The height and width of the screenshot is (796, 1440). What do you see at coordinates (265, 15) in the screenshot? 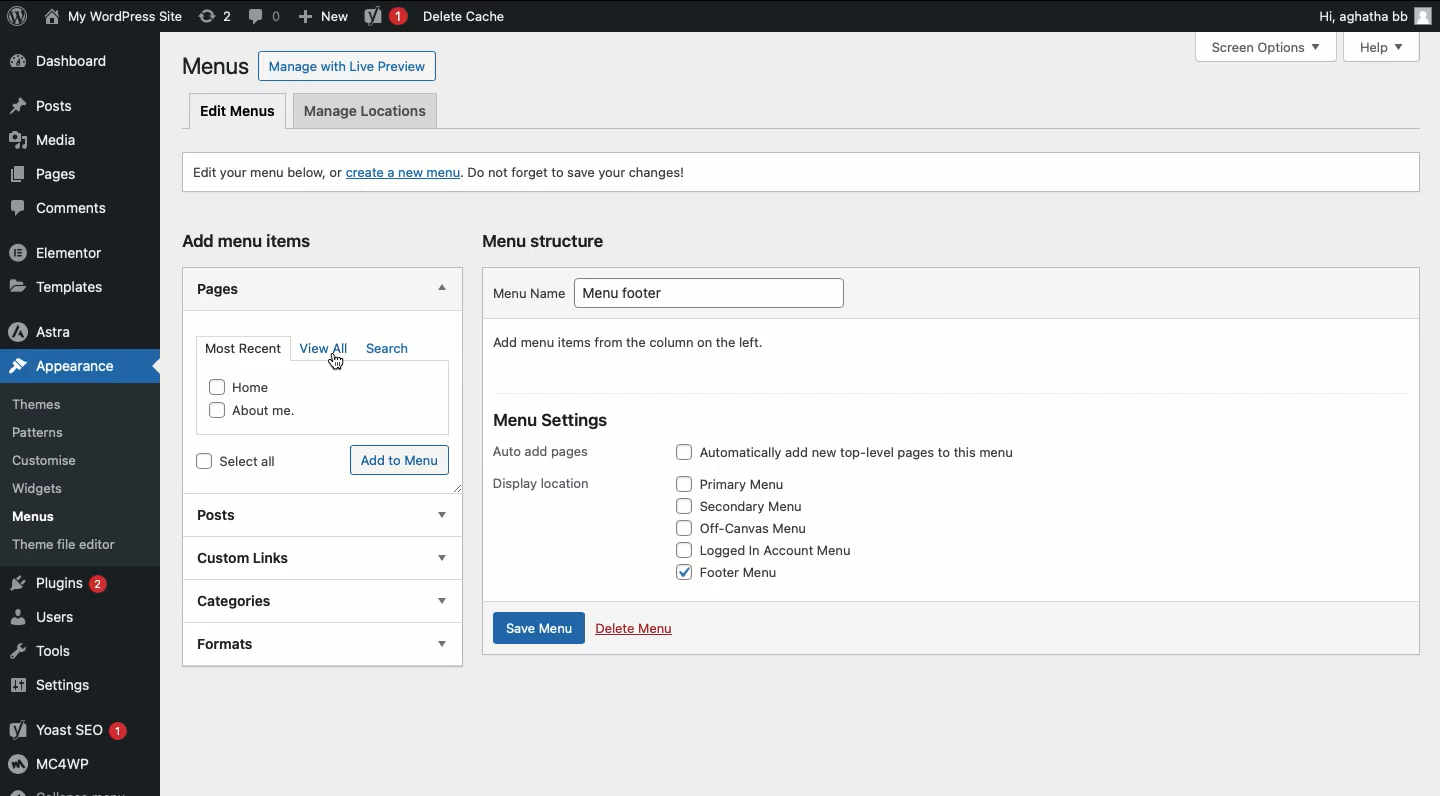
I see `Comment` at bounding box center [265, 15].